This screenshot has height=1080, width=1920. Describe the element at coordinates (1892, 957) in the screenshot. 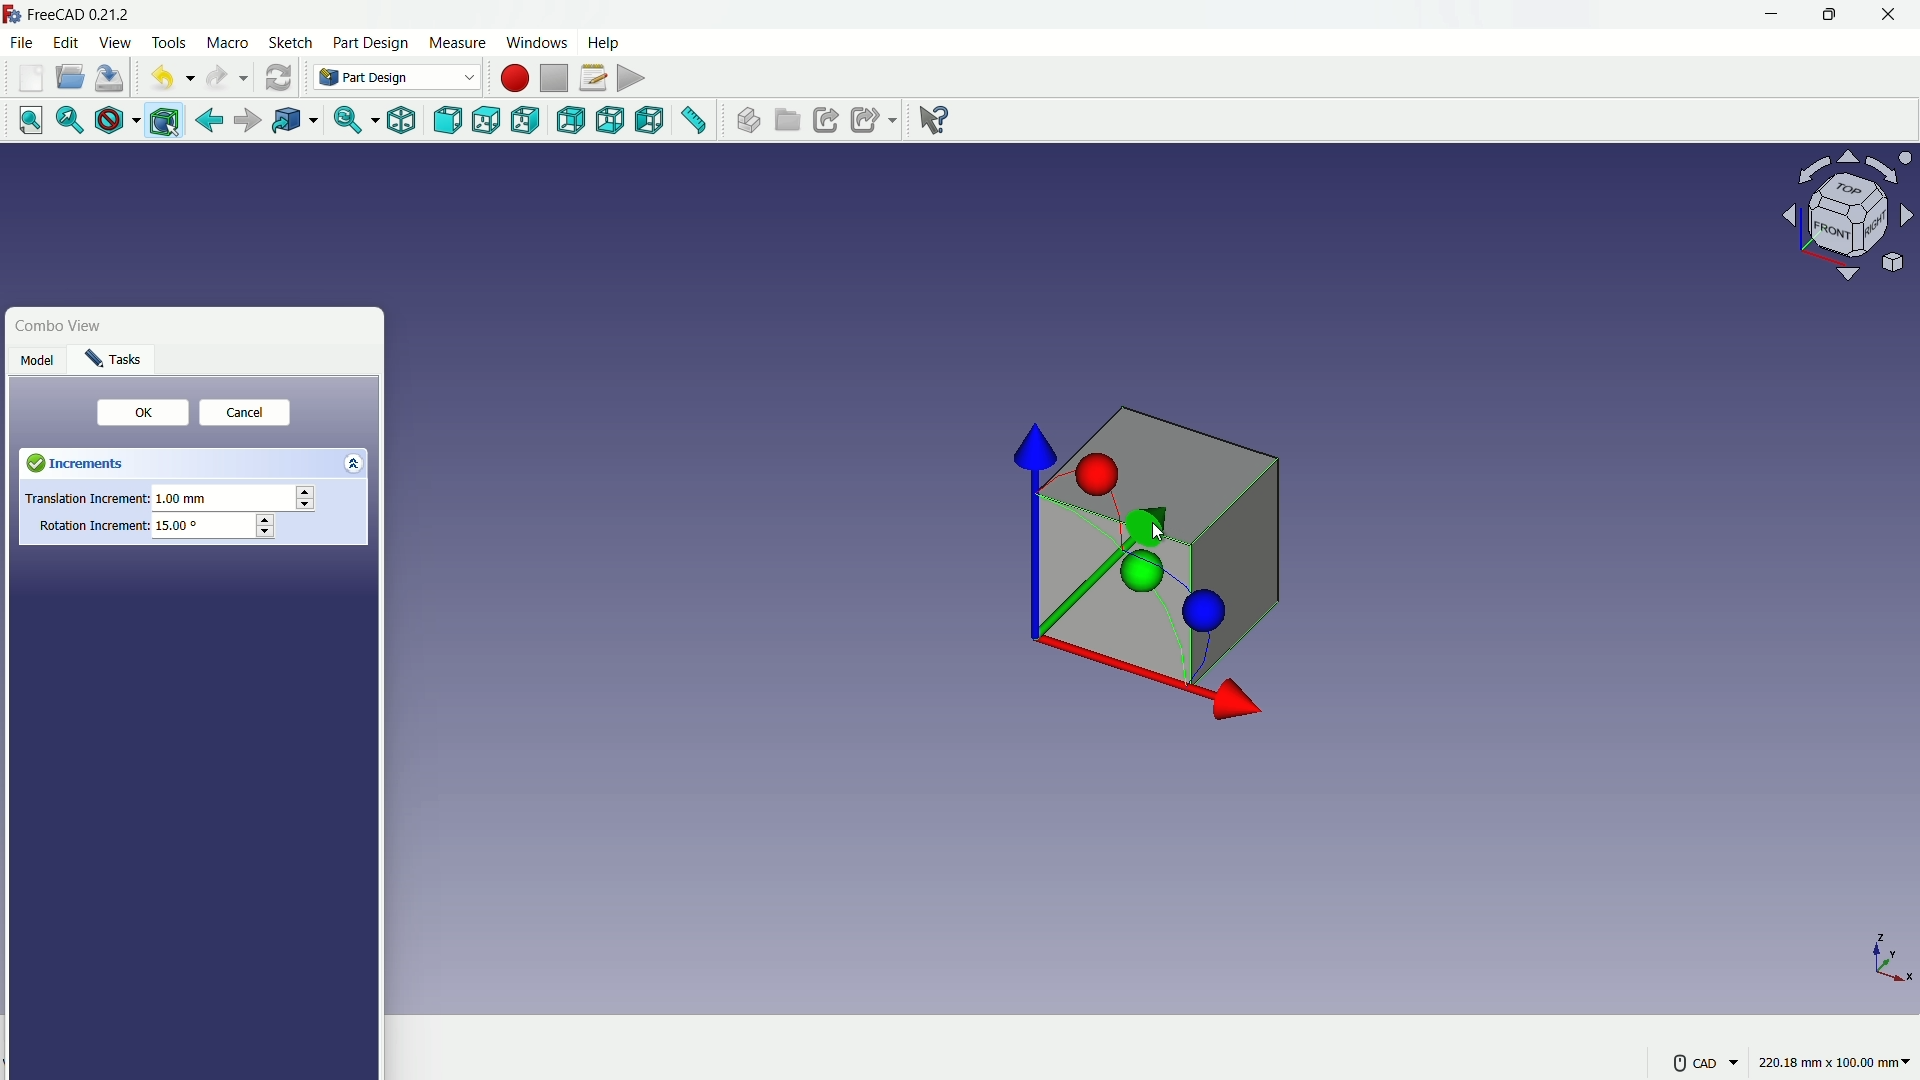

I see `axis` at that location.